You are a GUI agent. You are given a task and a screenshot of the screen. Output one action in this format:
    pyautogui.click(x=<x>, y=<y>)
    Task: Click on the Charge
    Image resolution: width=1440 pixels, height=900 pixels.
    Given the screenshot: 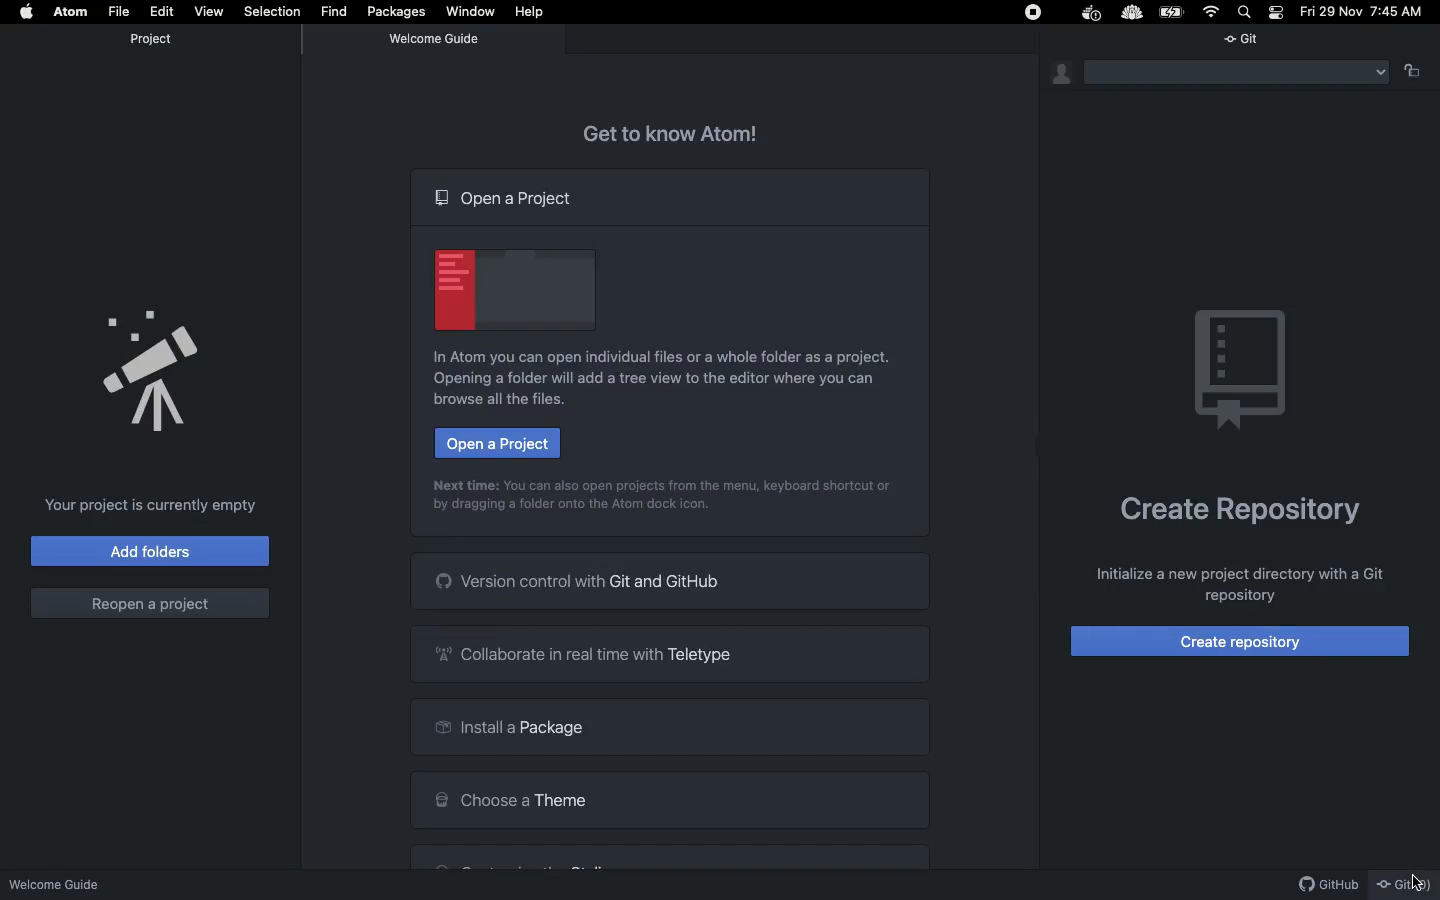 What is the action you would take?
    pyautogui.click(x=1173, y=13)
    